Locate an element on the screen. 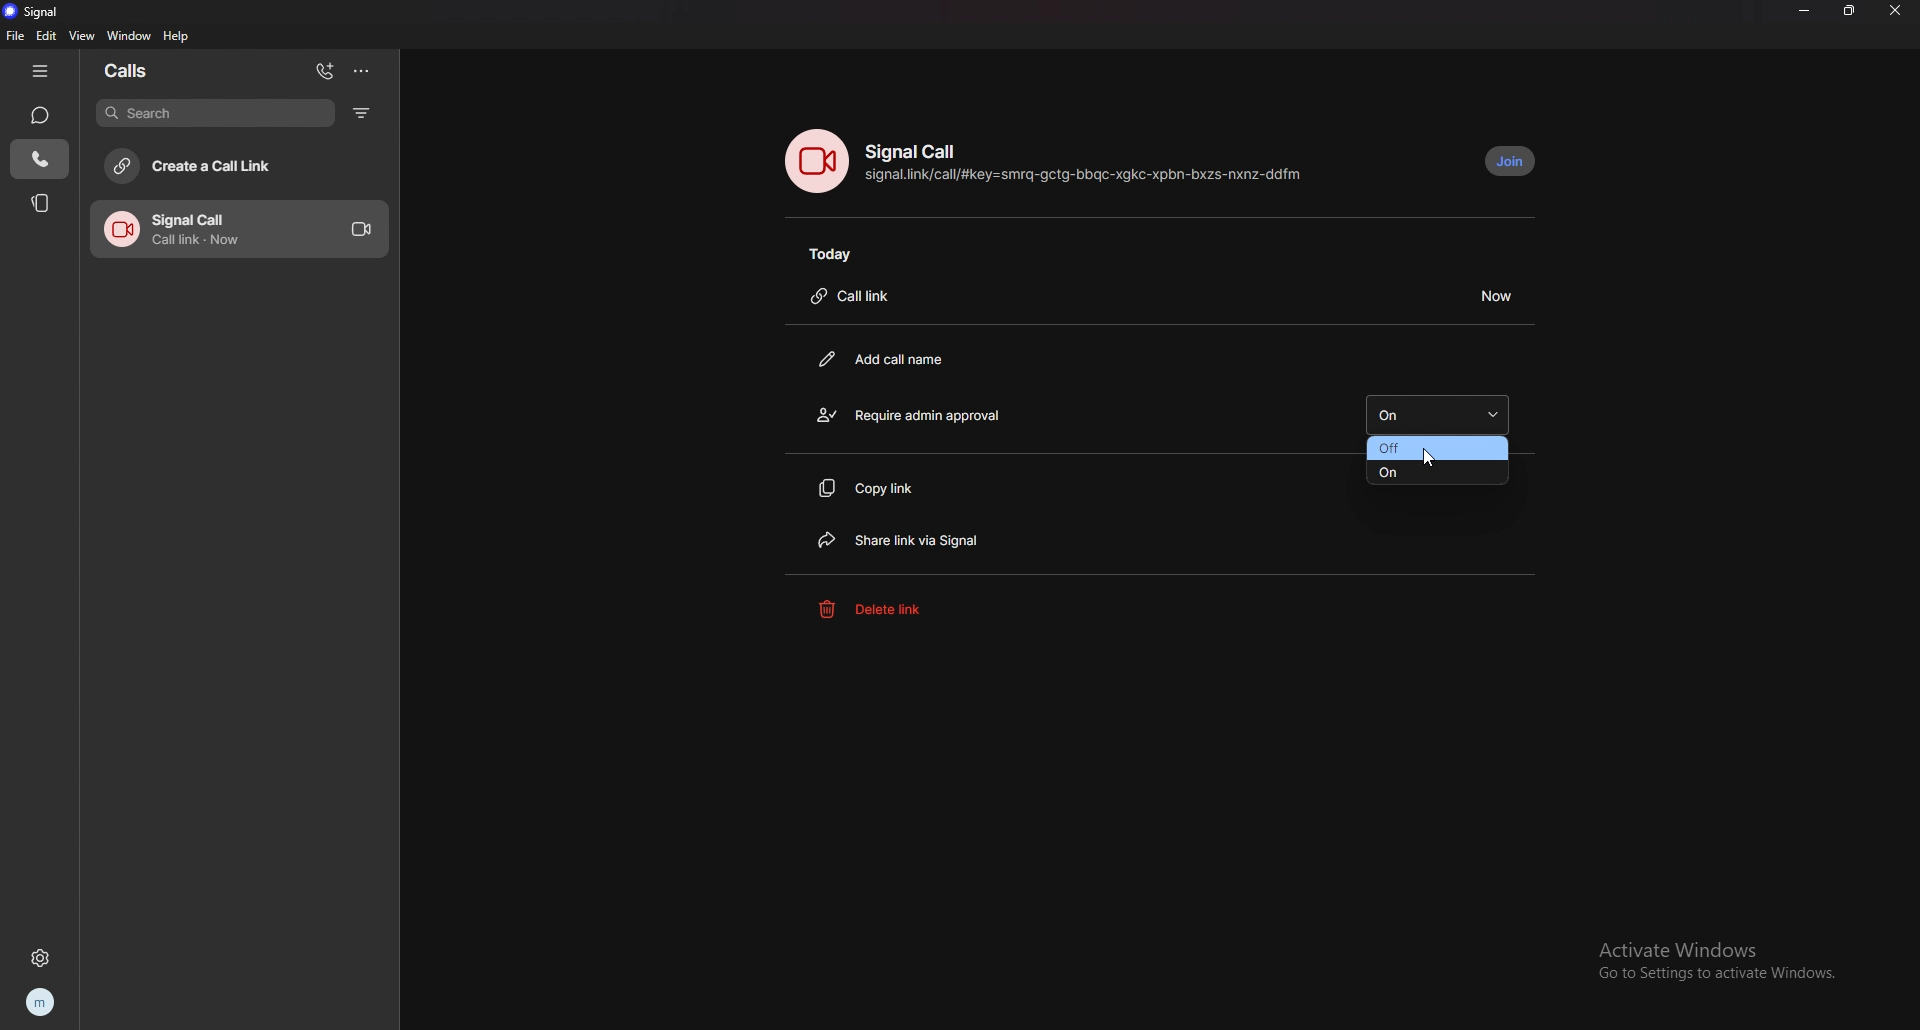 Image resolution: width=1920 pixels, height=1030 pixels. edit is located at coordinates (46, 36).